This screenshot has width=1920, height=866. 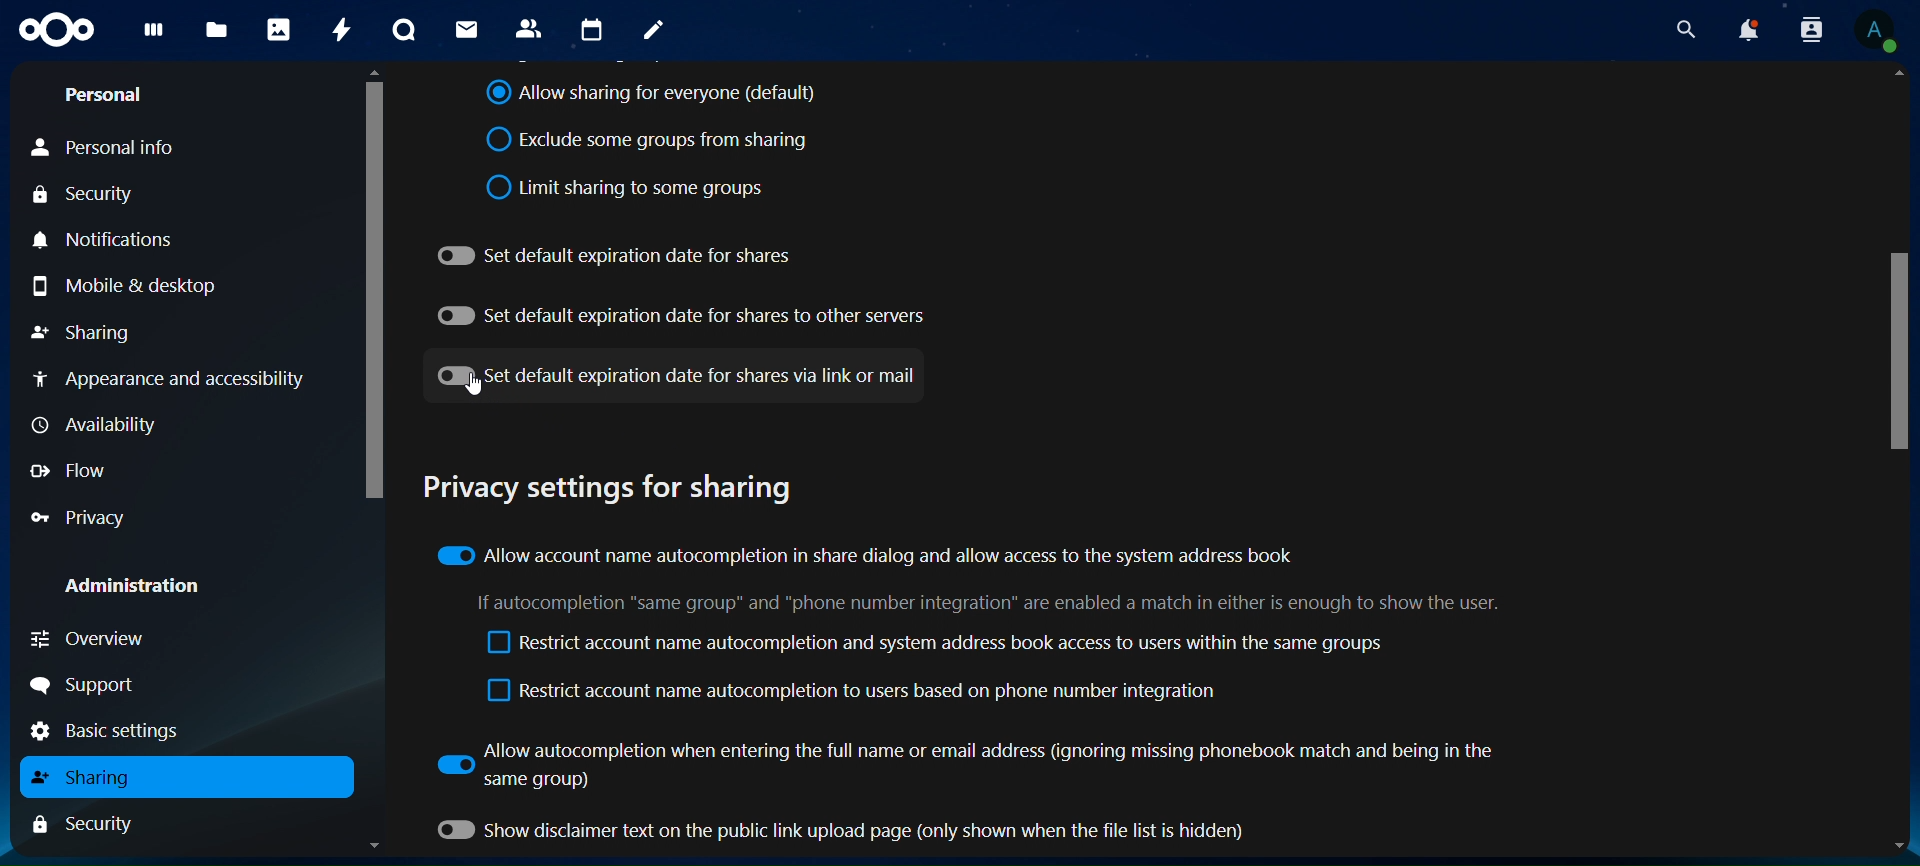 What do you see at coordinates (620, 486) in the screenshot?
I see `privacy settings for sharing` at bounding box center [620, 486].